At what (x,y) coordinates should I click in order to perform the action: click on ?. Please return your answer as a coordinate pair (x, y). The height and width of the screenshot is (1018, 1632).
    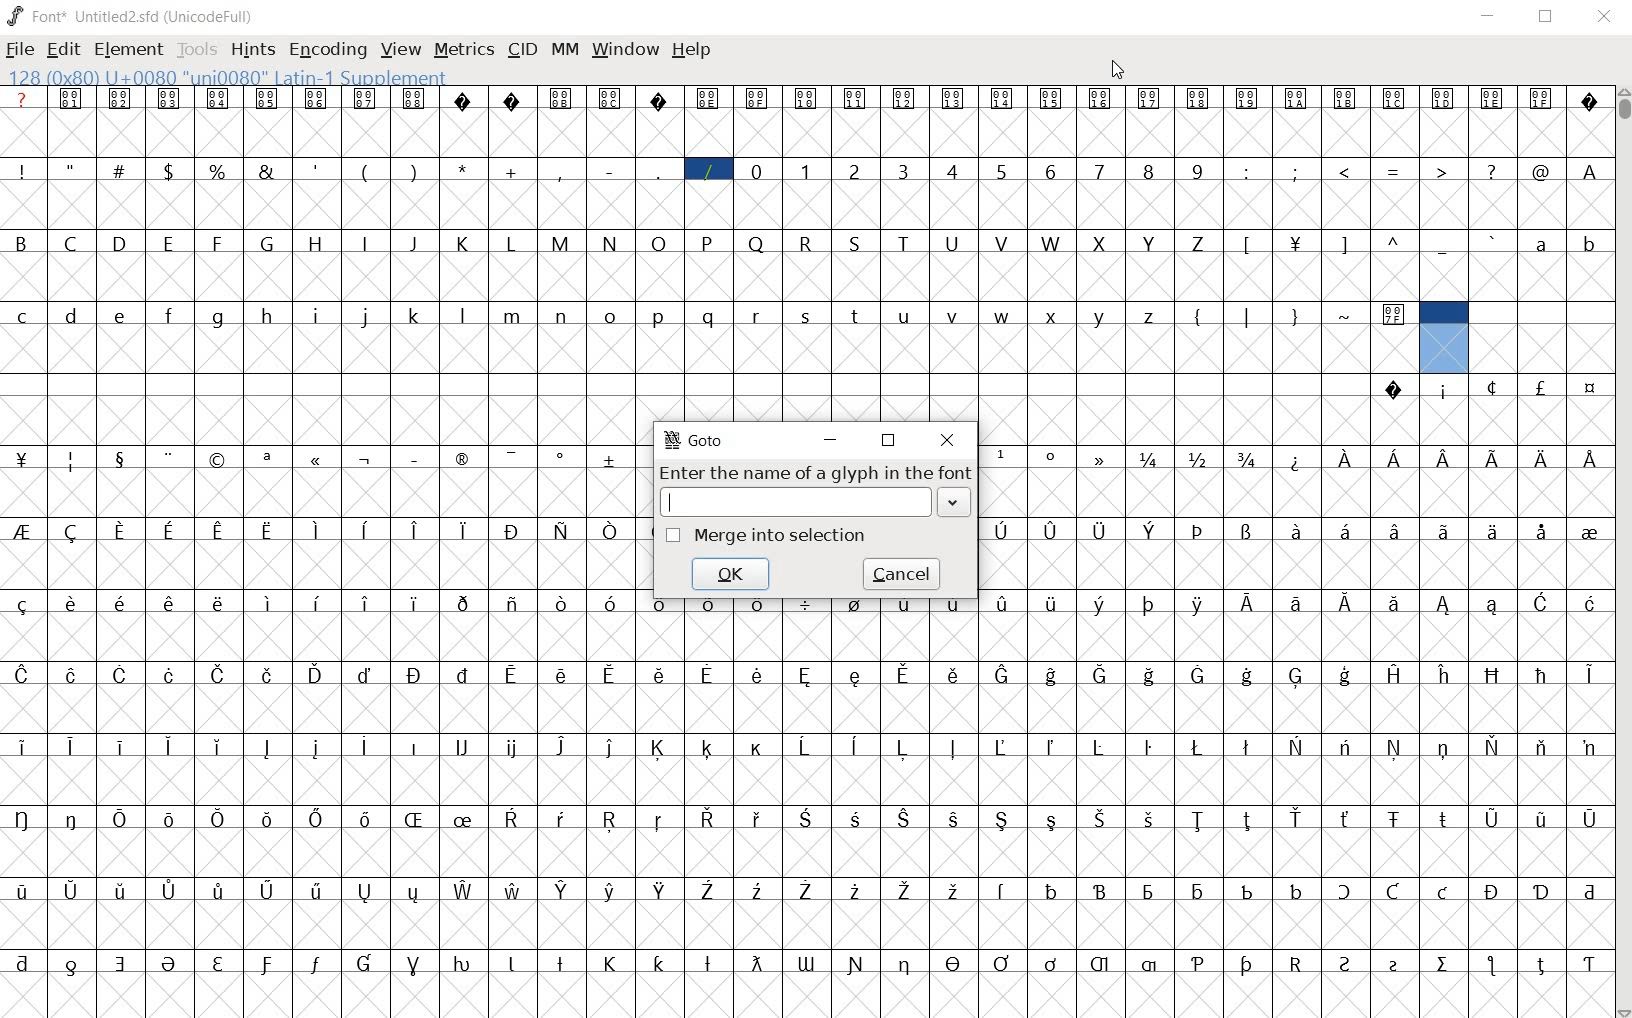
    Looking at the image, I should click on (1490, 169).